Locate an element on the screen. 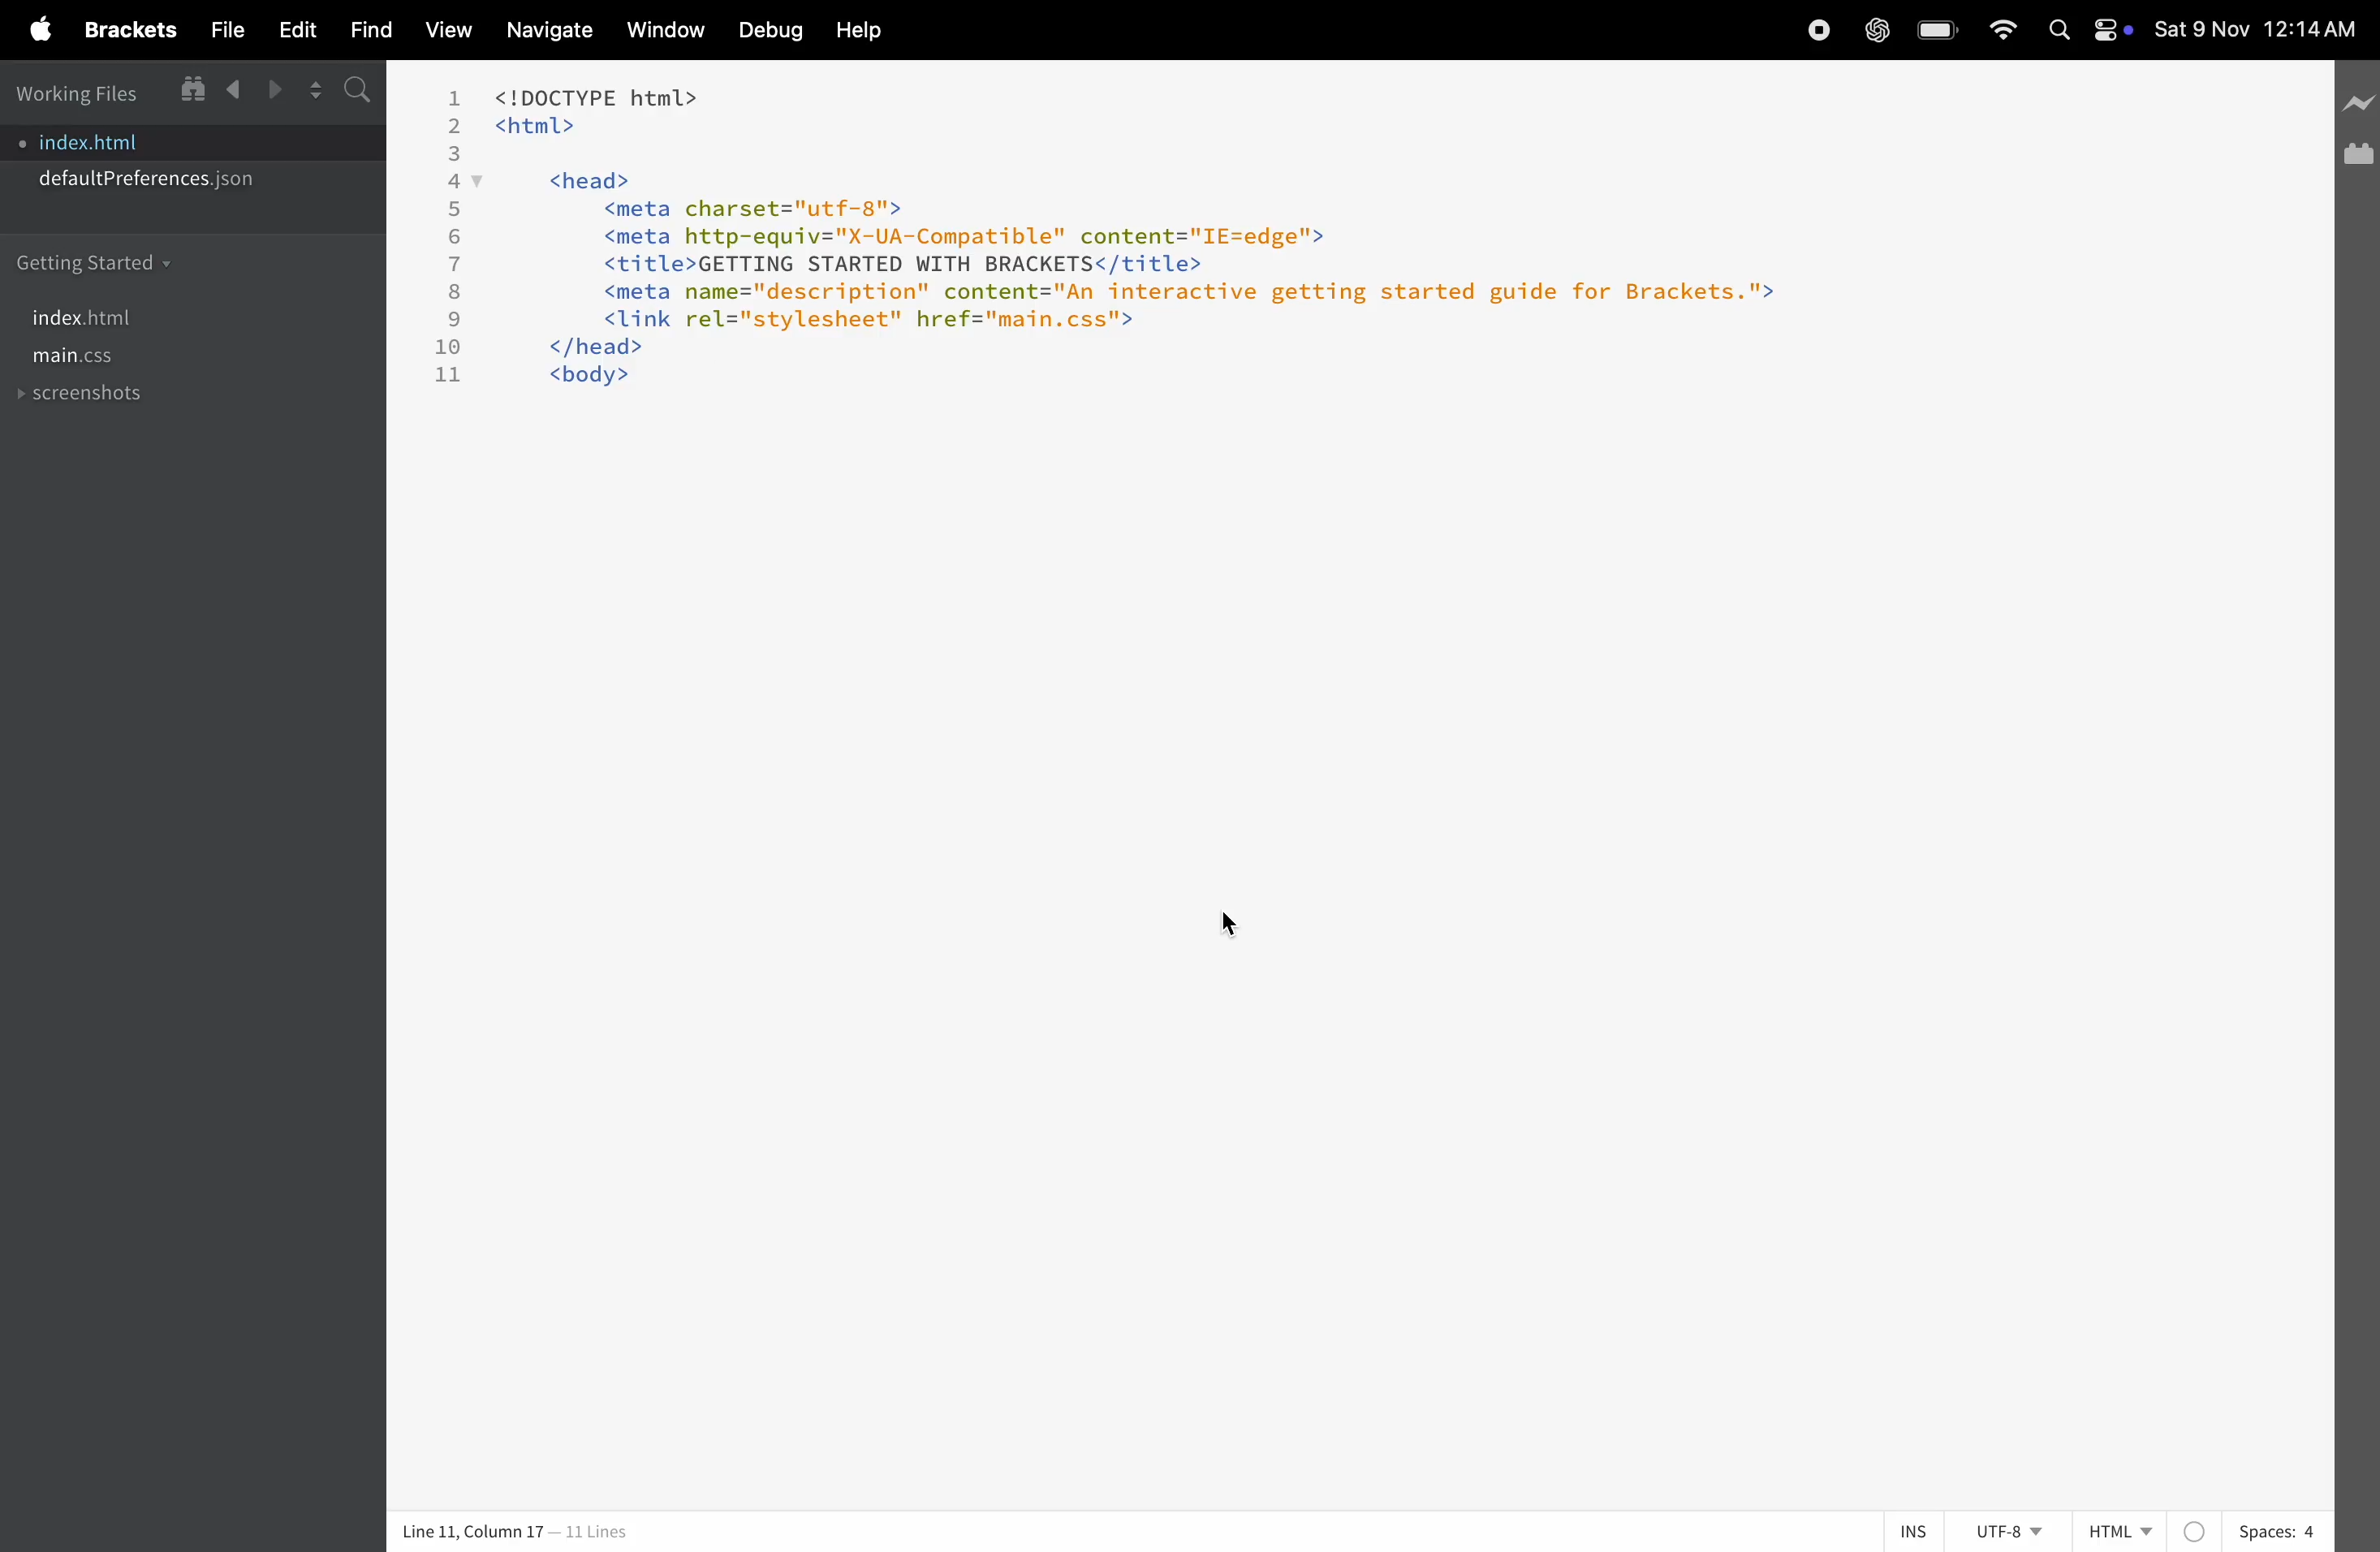 This screenshot has height=1552, width=2380. chatgpt is located at coordinates (1879, 30).